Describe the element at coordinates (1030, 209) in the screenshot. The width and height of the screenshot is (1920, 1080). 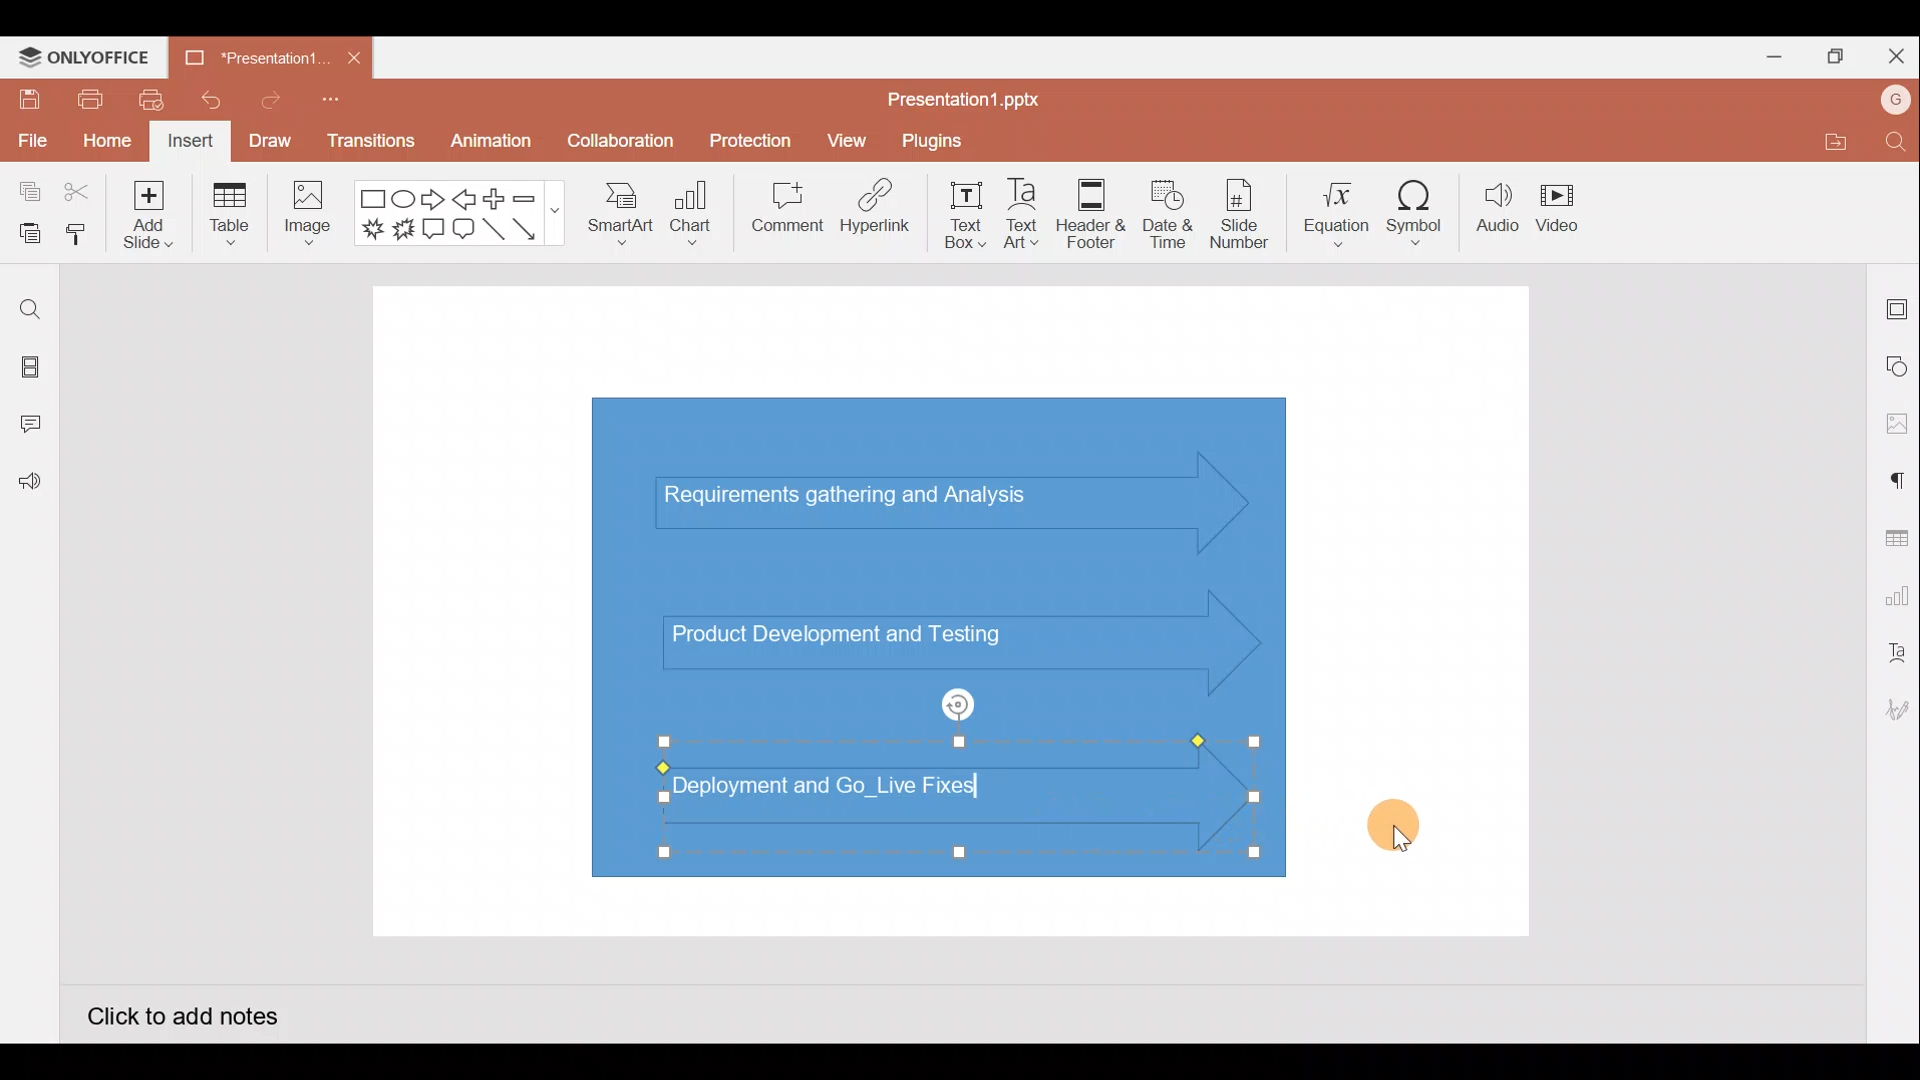
I see `Text Art` at that location.